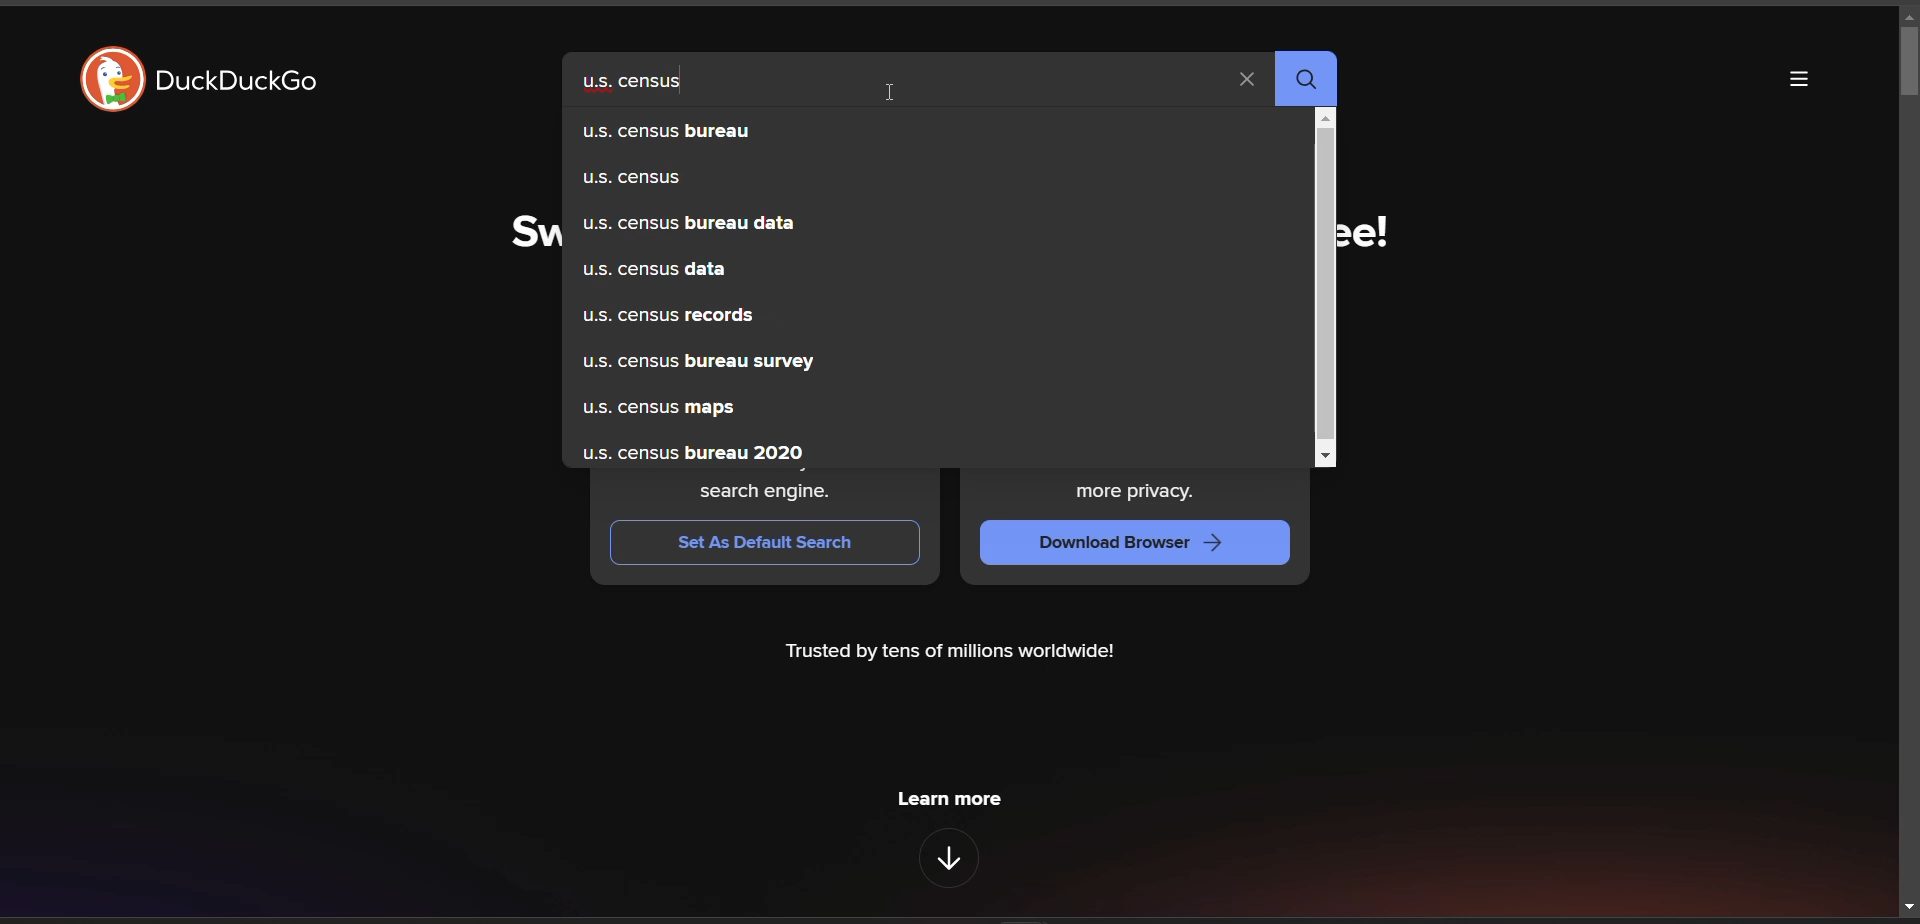 The width and height of the screenshot is (1920, 924). I want to click on u.s. census bureau 2020, so click(911, 449).